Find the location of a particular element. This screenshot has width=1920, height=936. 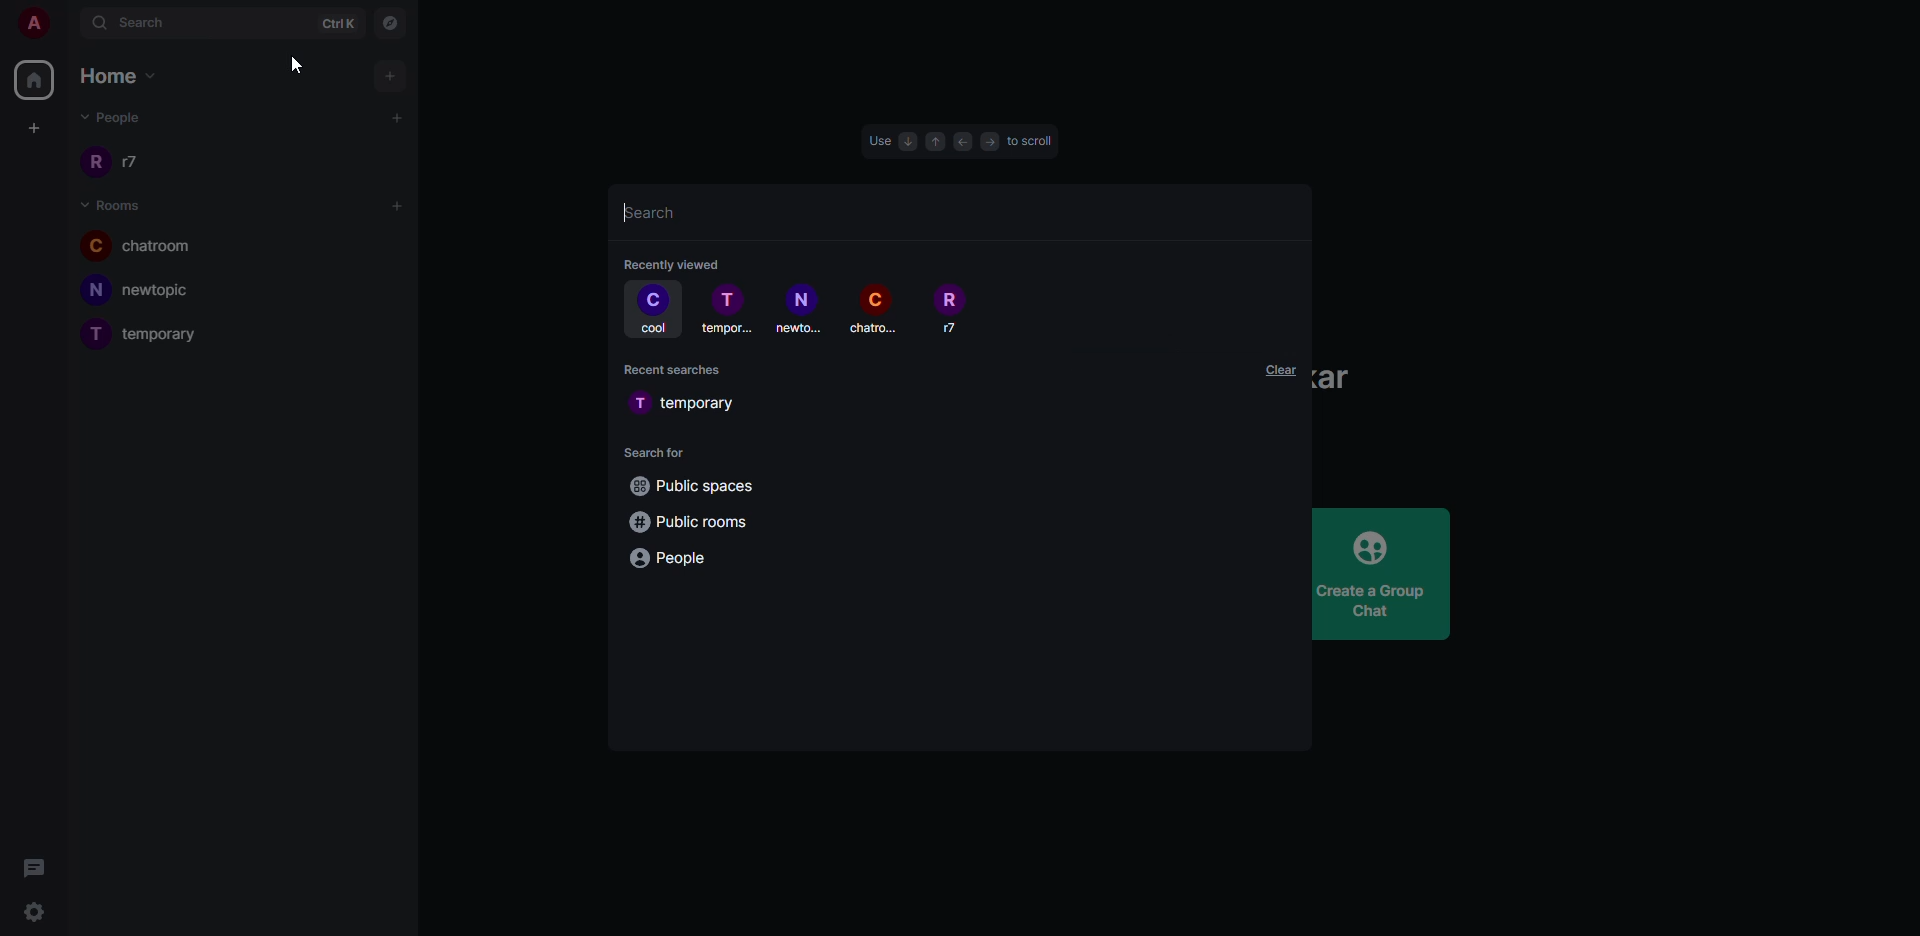

create space is located at coordinates (31, 127).